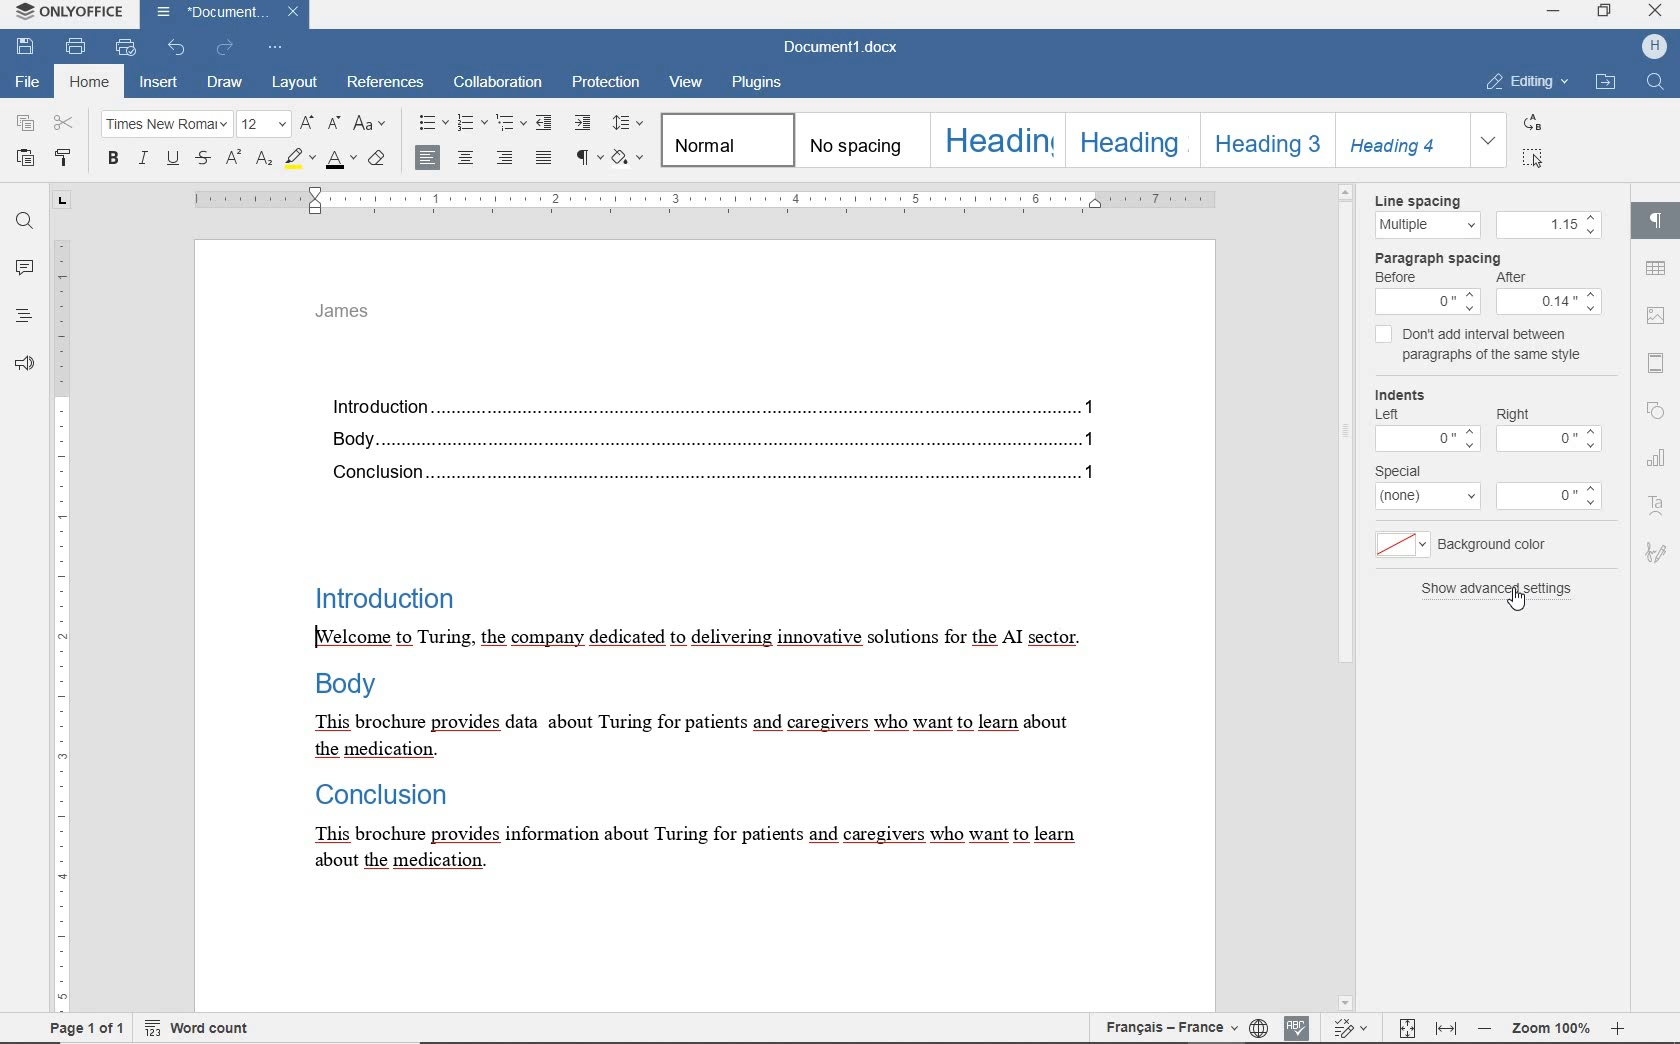 Image resolution: width=1680 pixels, height=1044 pixels. What do you see at coordinates (1528, 82) in the screenshot?
I see `editing` at bounding box center [1528, 82].